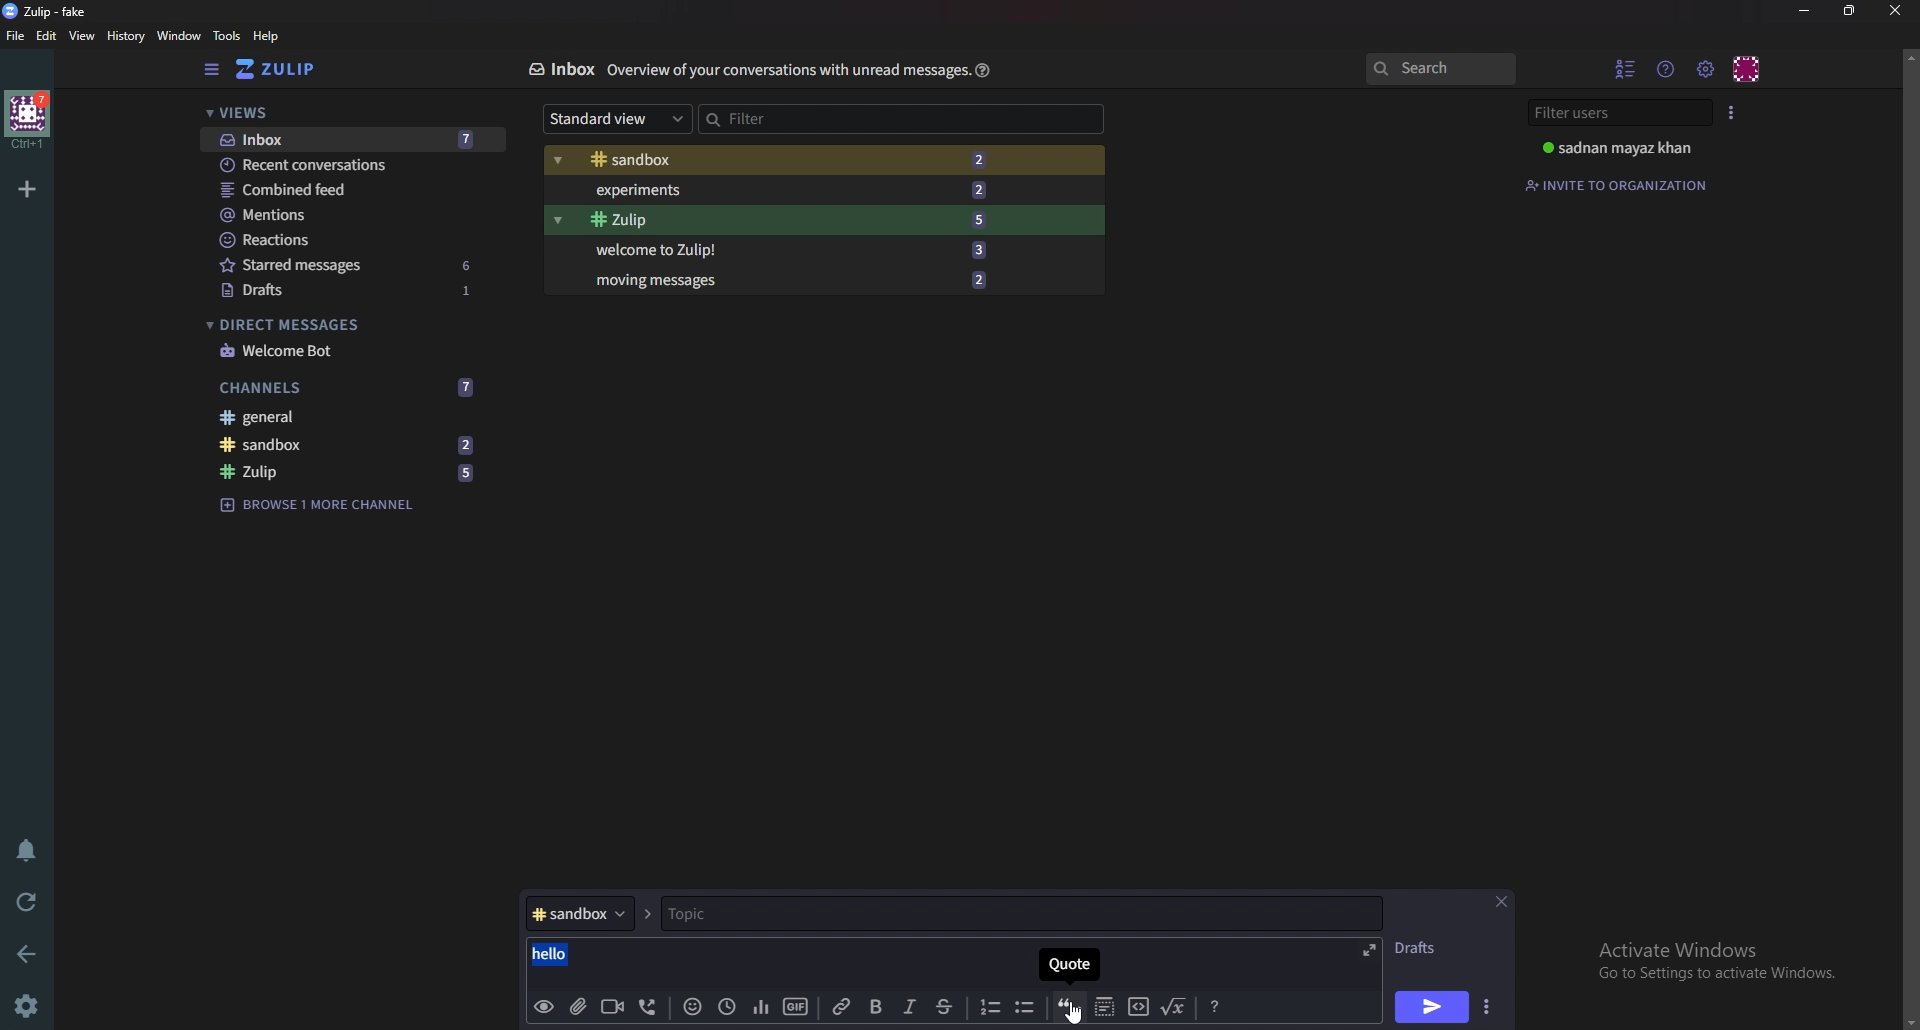  Describe the element at coordinates (730, 1006) in the screenshot. I see `Global time` at that location.